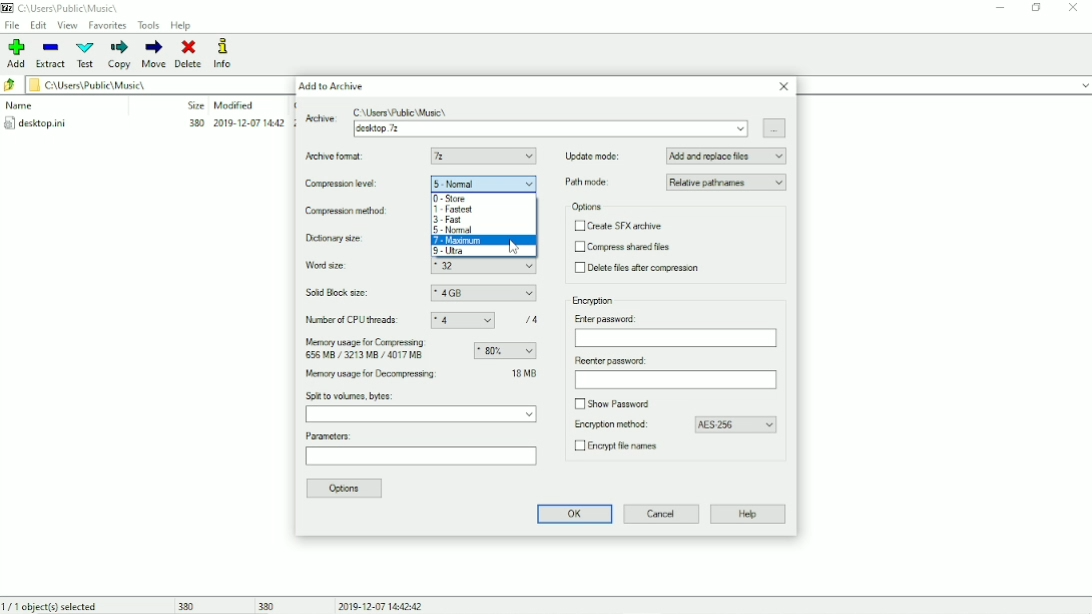  What do you see at coordinates (775, 127) in the screenshot?
I see `Browse` at bounding box center [775, 127].